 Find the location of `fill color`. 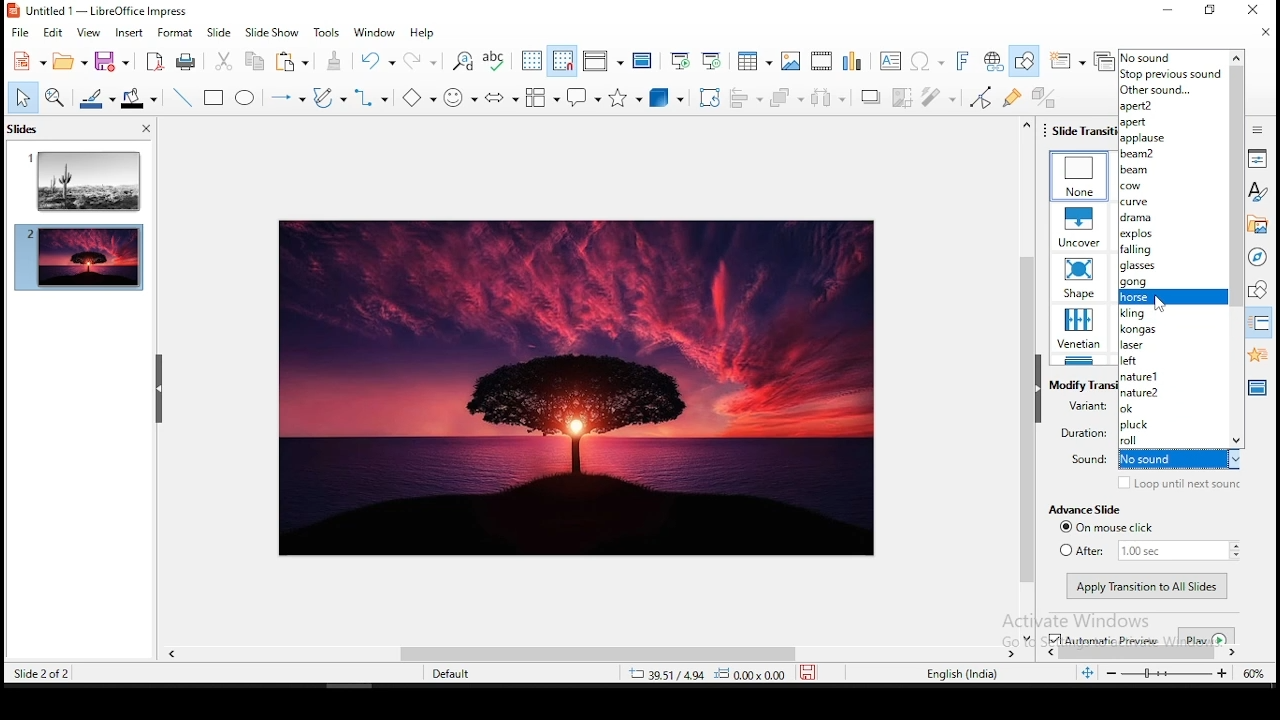

fill color is located at coordinates (141, 97).